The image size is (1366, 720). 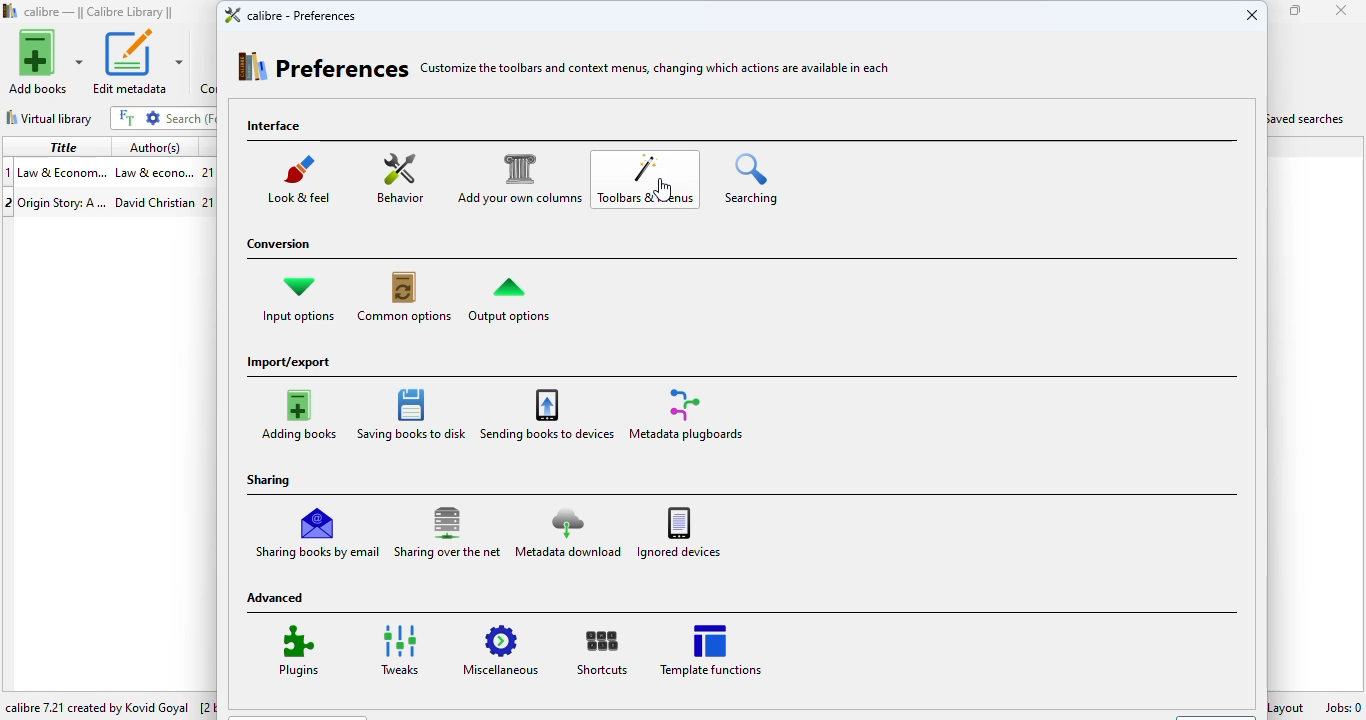 What do you see at coordinates (295, 651) in the screenshot?
I see `plugins` at bounding box center [295, 651].